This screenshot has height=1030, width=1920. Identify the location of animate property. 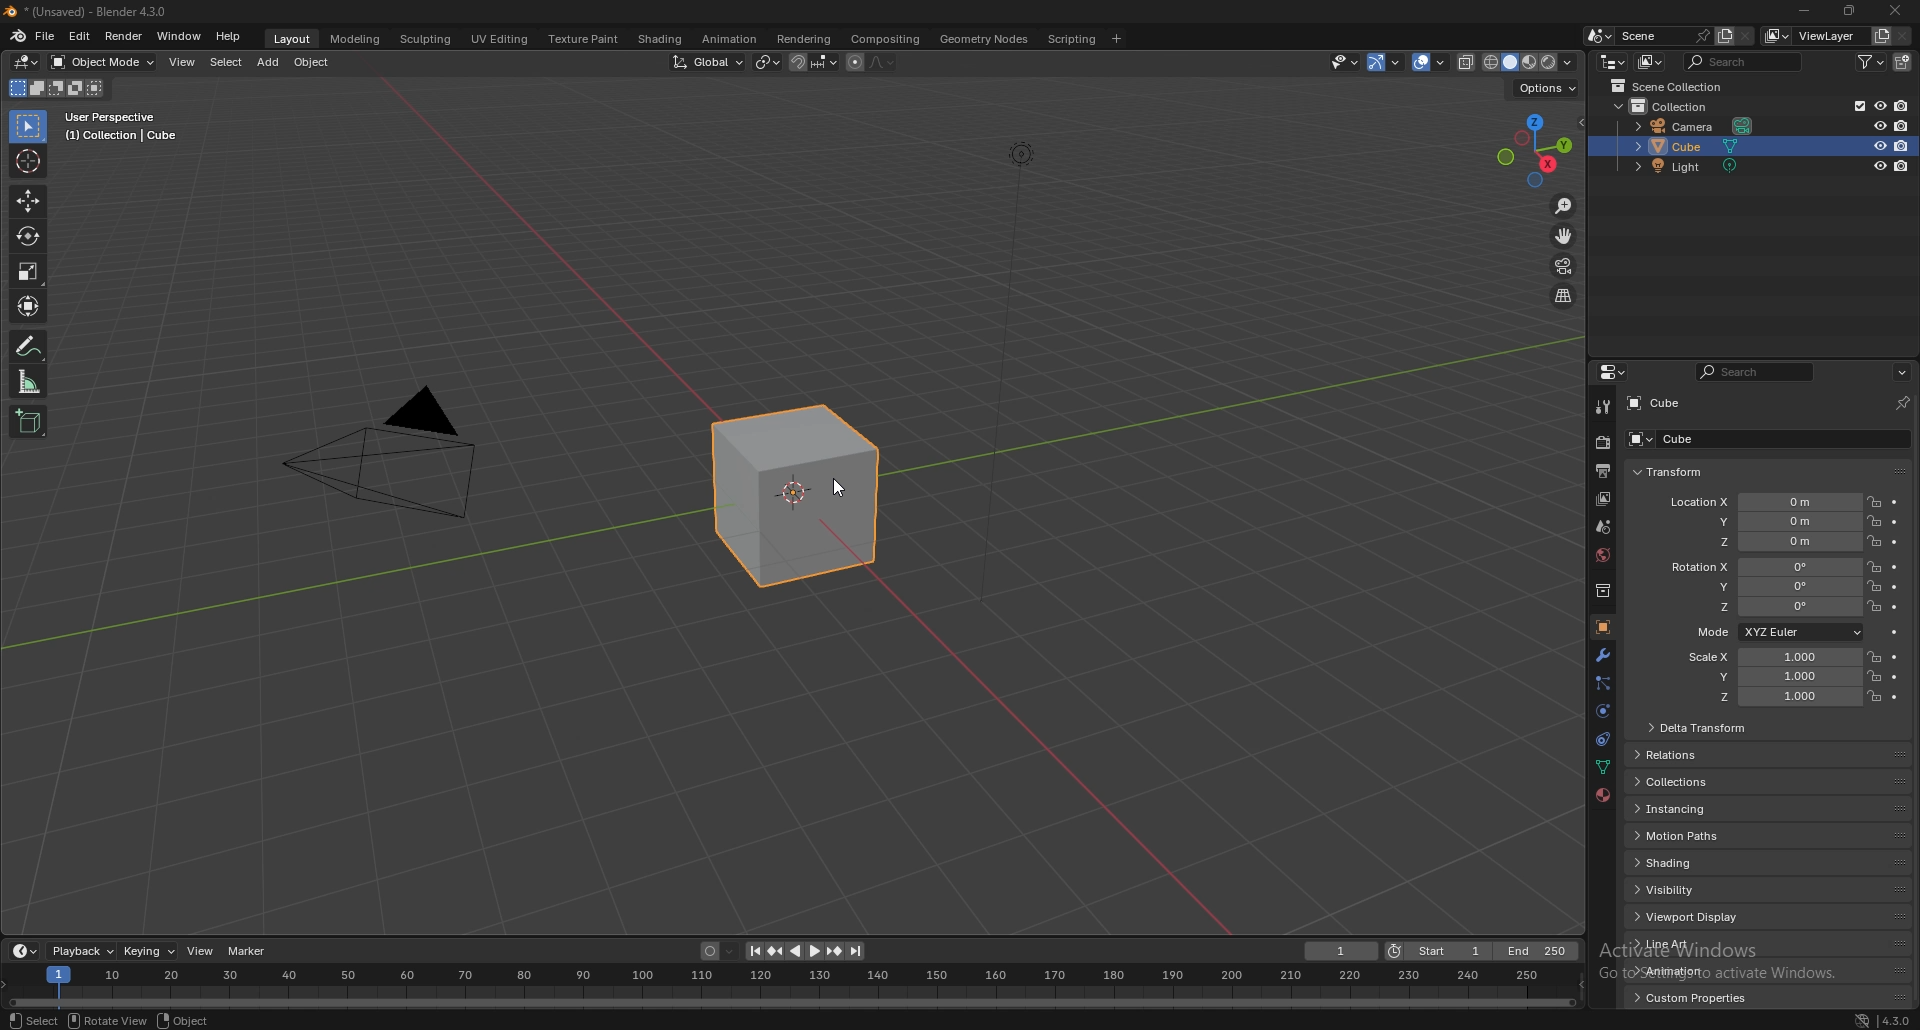
(1895, 697).